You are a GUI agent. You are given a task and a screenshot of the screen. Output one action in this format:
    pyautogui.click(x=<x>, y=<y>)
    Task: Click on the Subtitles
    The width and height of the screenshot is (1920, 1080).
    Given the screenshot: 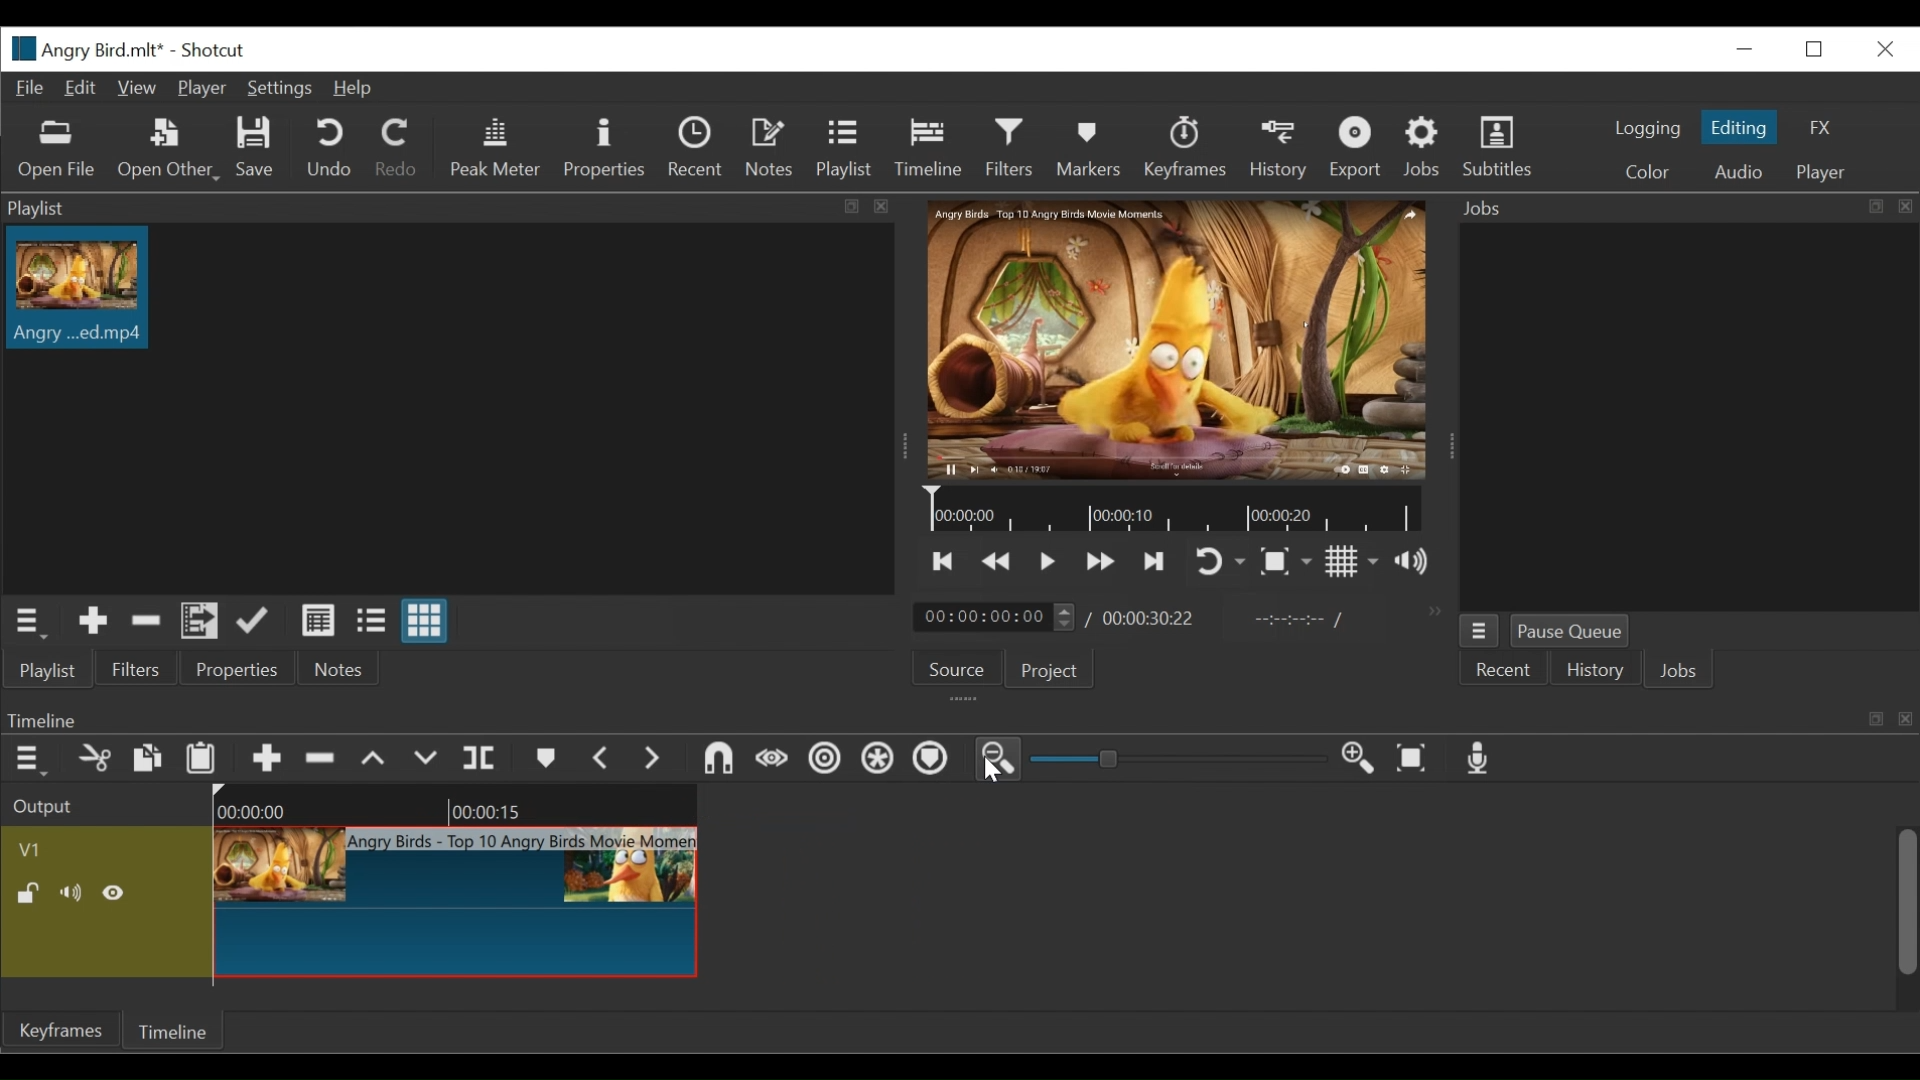 What is the action you would take?
    pyautogui.click(x=1498, y=147)
    